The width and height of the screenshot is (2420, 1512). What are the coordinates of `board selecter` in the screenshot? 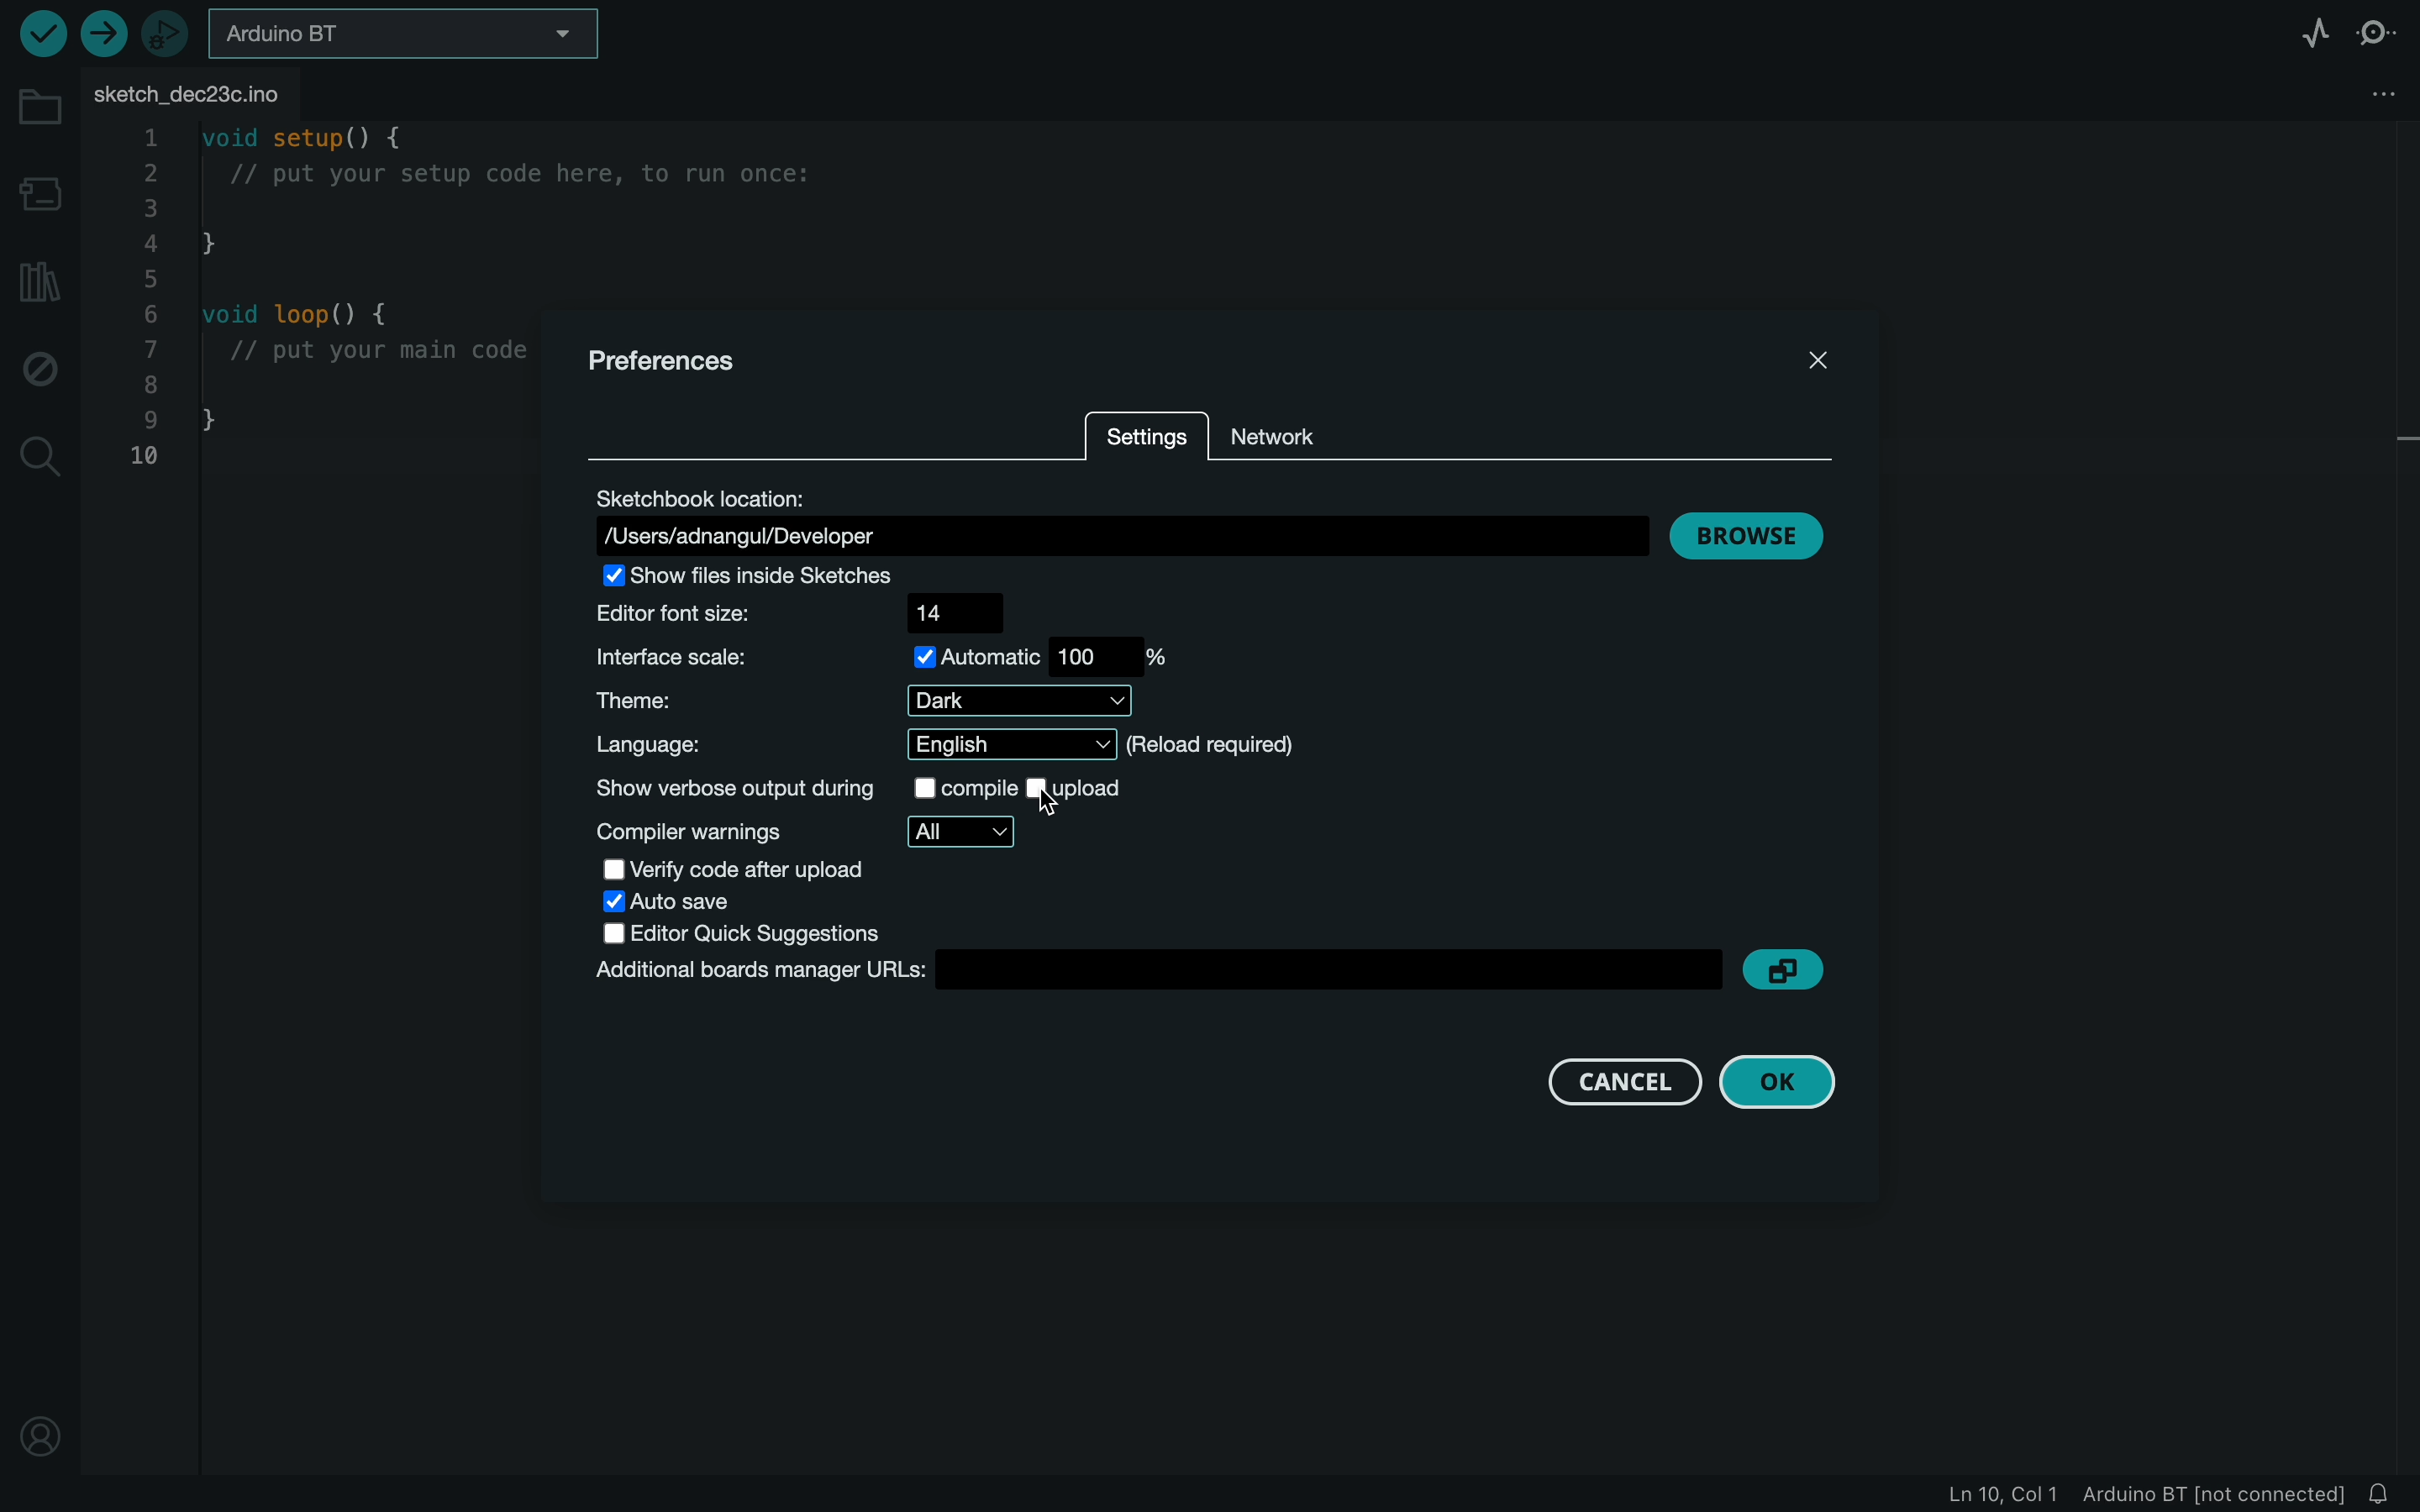 It's located at (400, 33).